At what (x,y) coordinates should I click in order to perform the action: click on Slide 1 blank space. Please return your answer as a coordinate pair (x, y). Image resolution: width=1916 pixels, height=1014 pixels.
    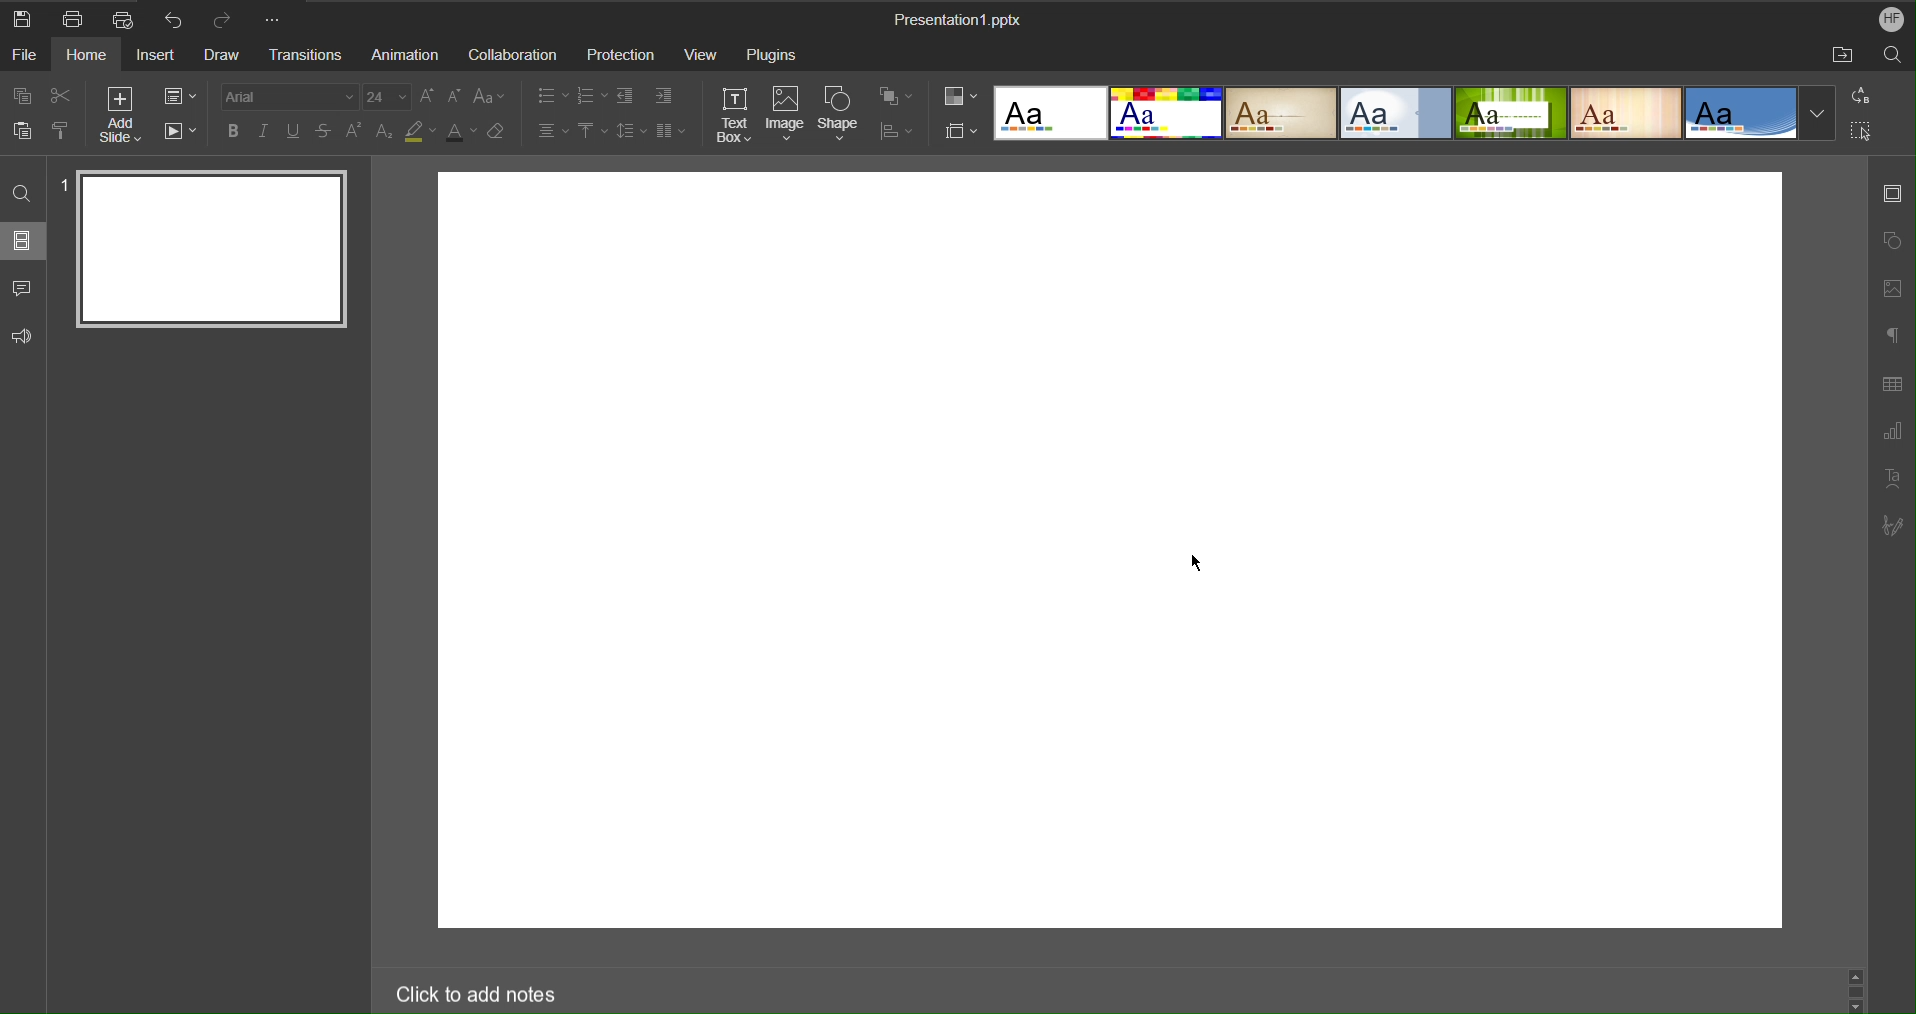
    Looking at the image, I should click on (1108, 550).